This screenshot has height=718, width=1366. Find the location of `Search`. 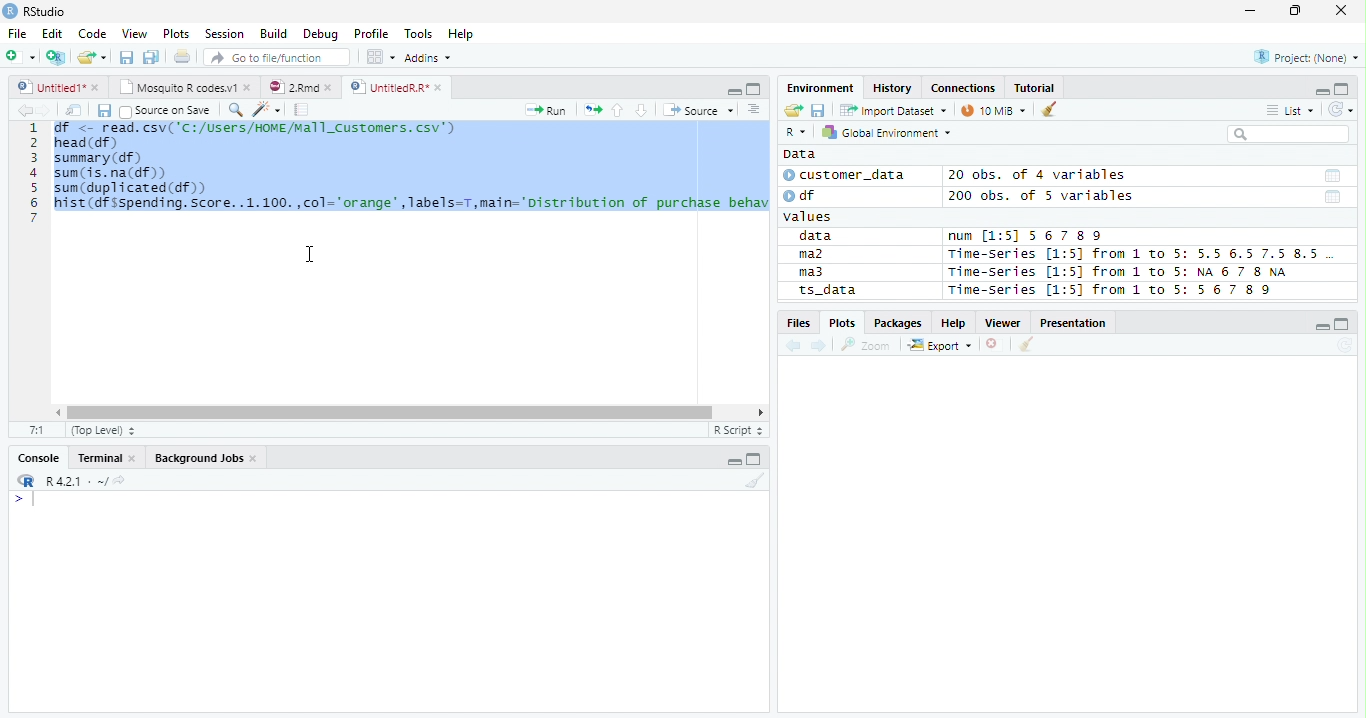

Search is located at coordinates (1286, 134).